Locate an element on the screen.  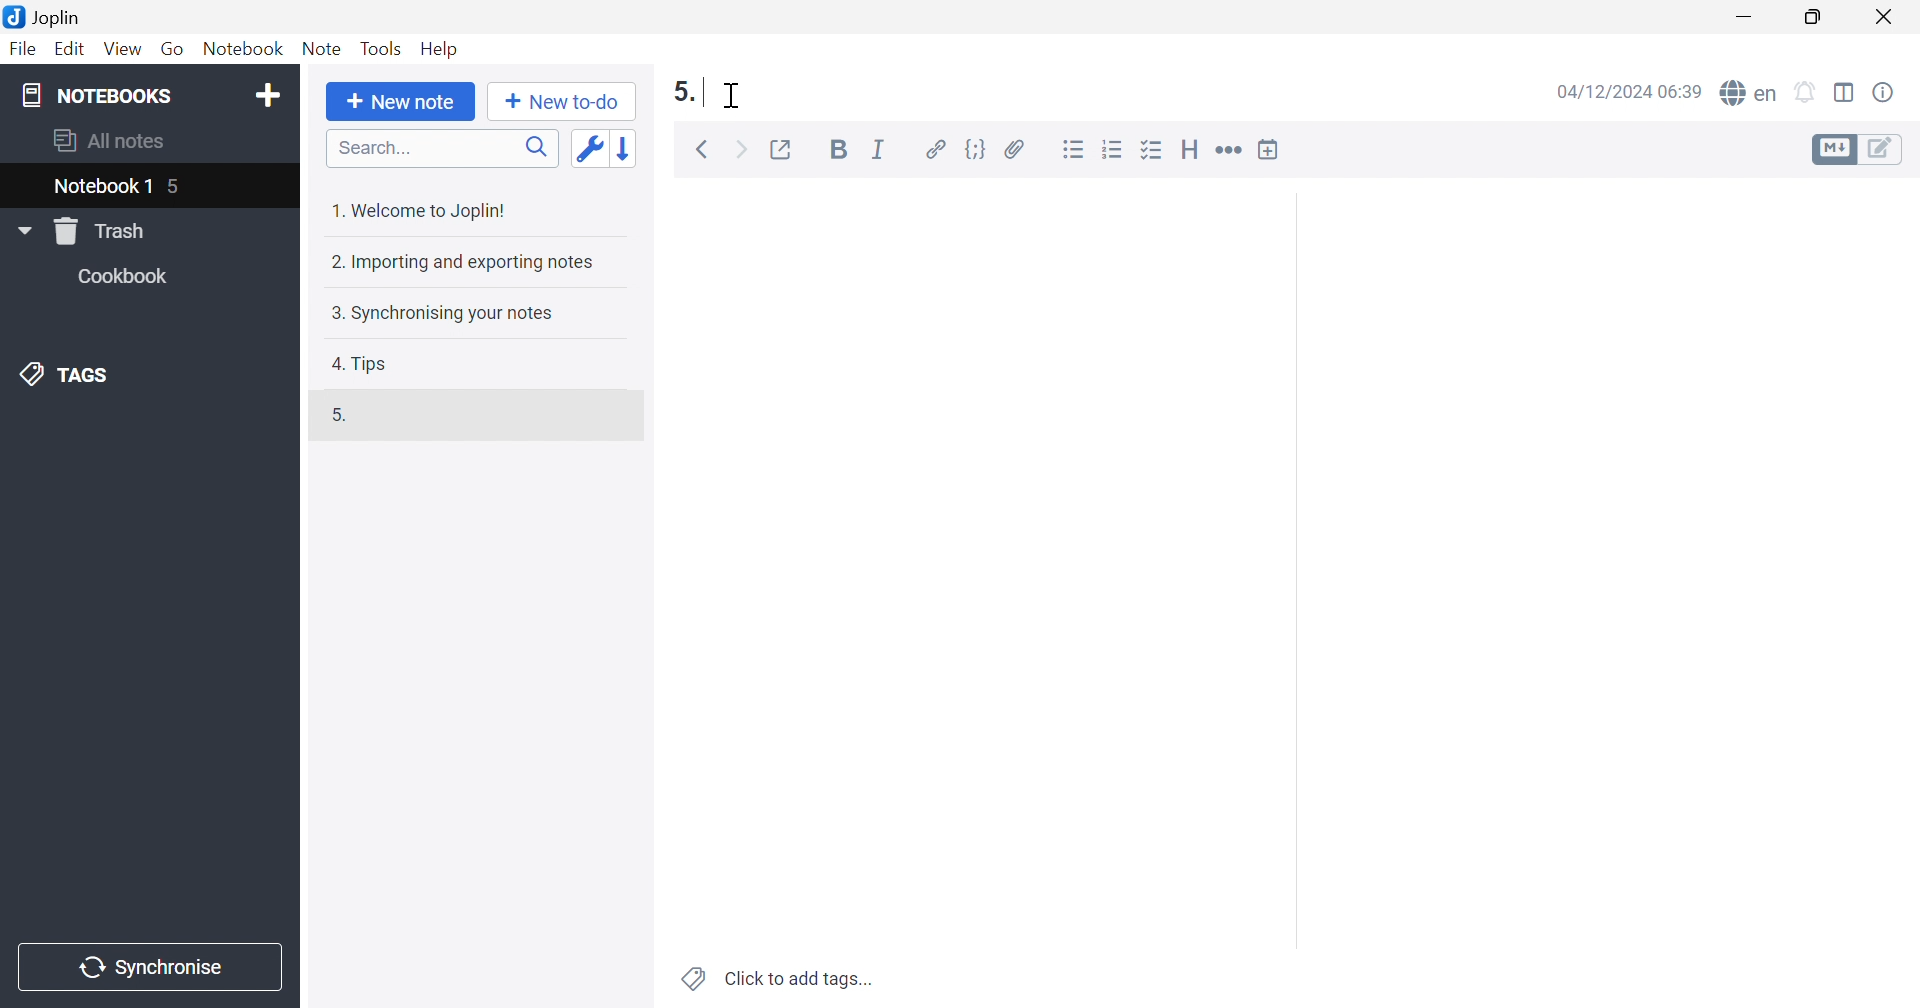
Numbered list is located at coordinates (1114, 148).